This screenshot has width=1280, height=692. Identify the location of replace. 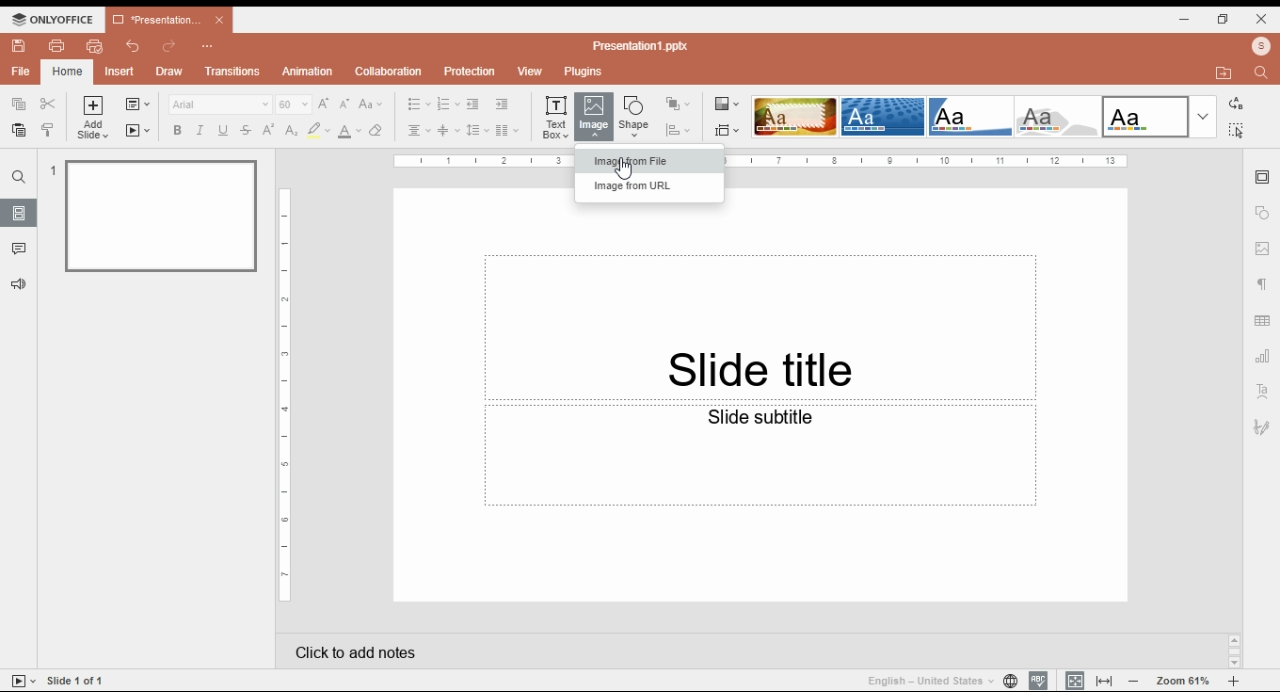
(1235, 104).